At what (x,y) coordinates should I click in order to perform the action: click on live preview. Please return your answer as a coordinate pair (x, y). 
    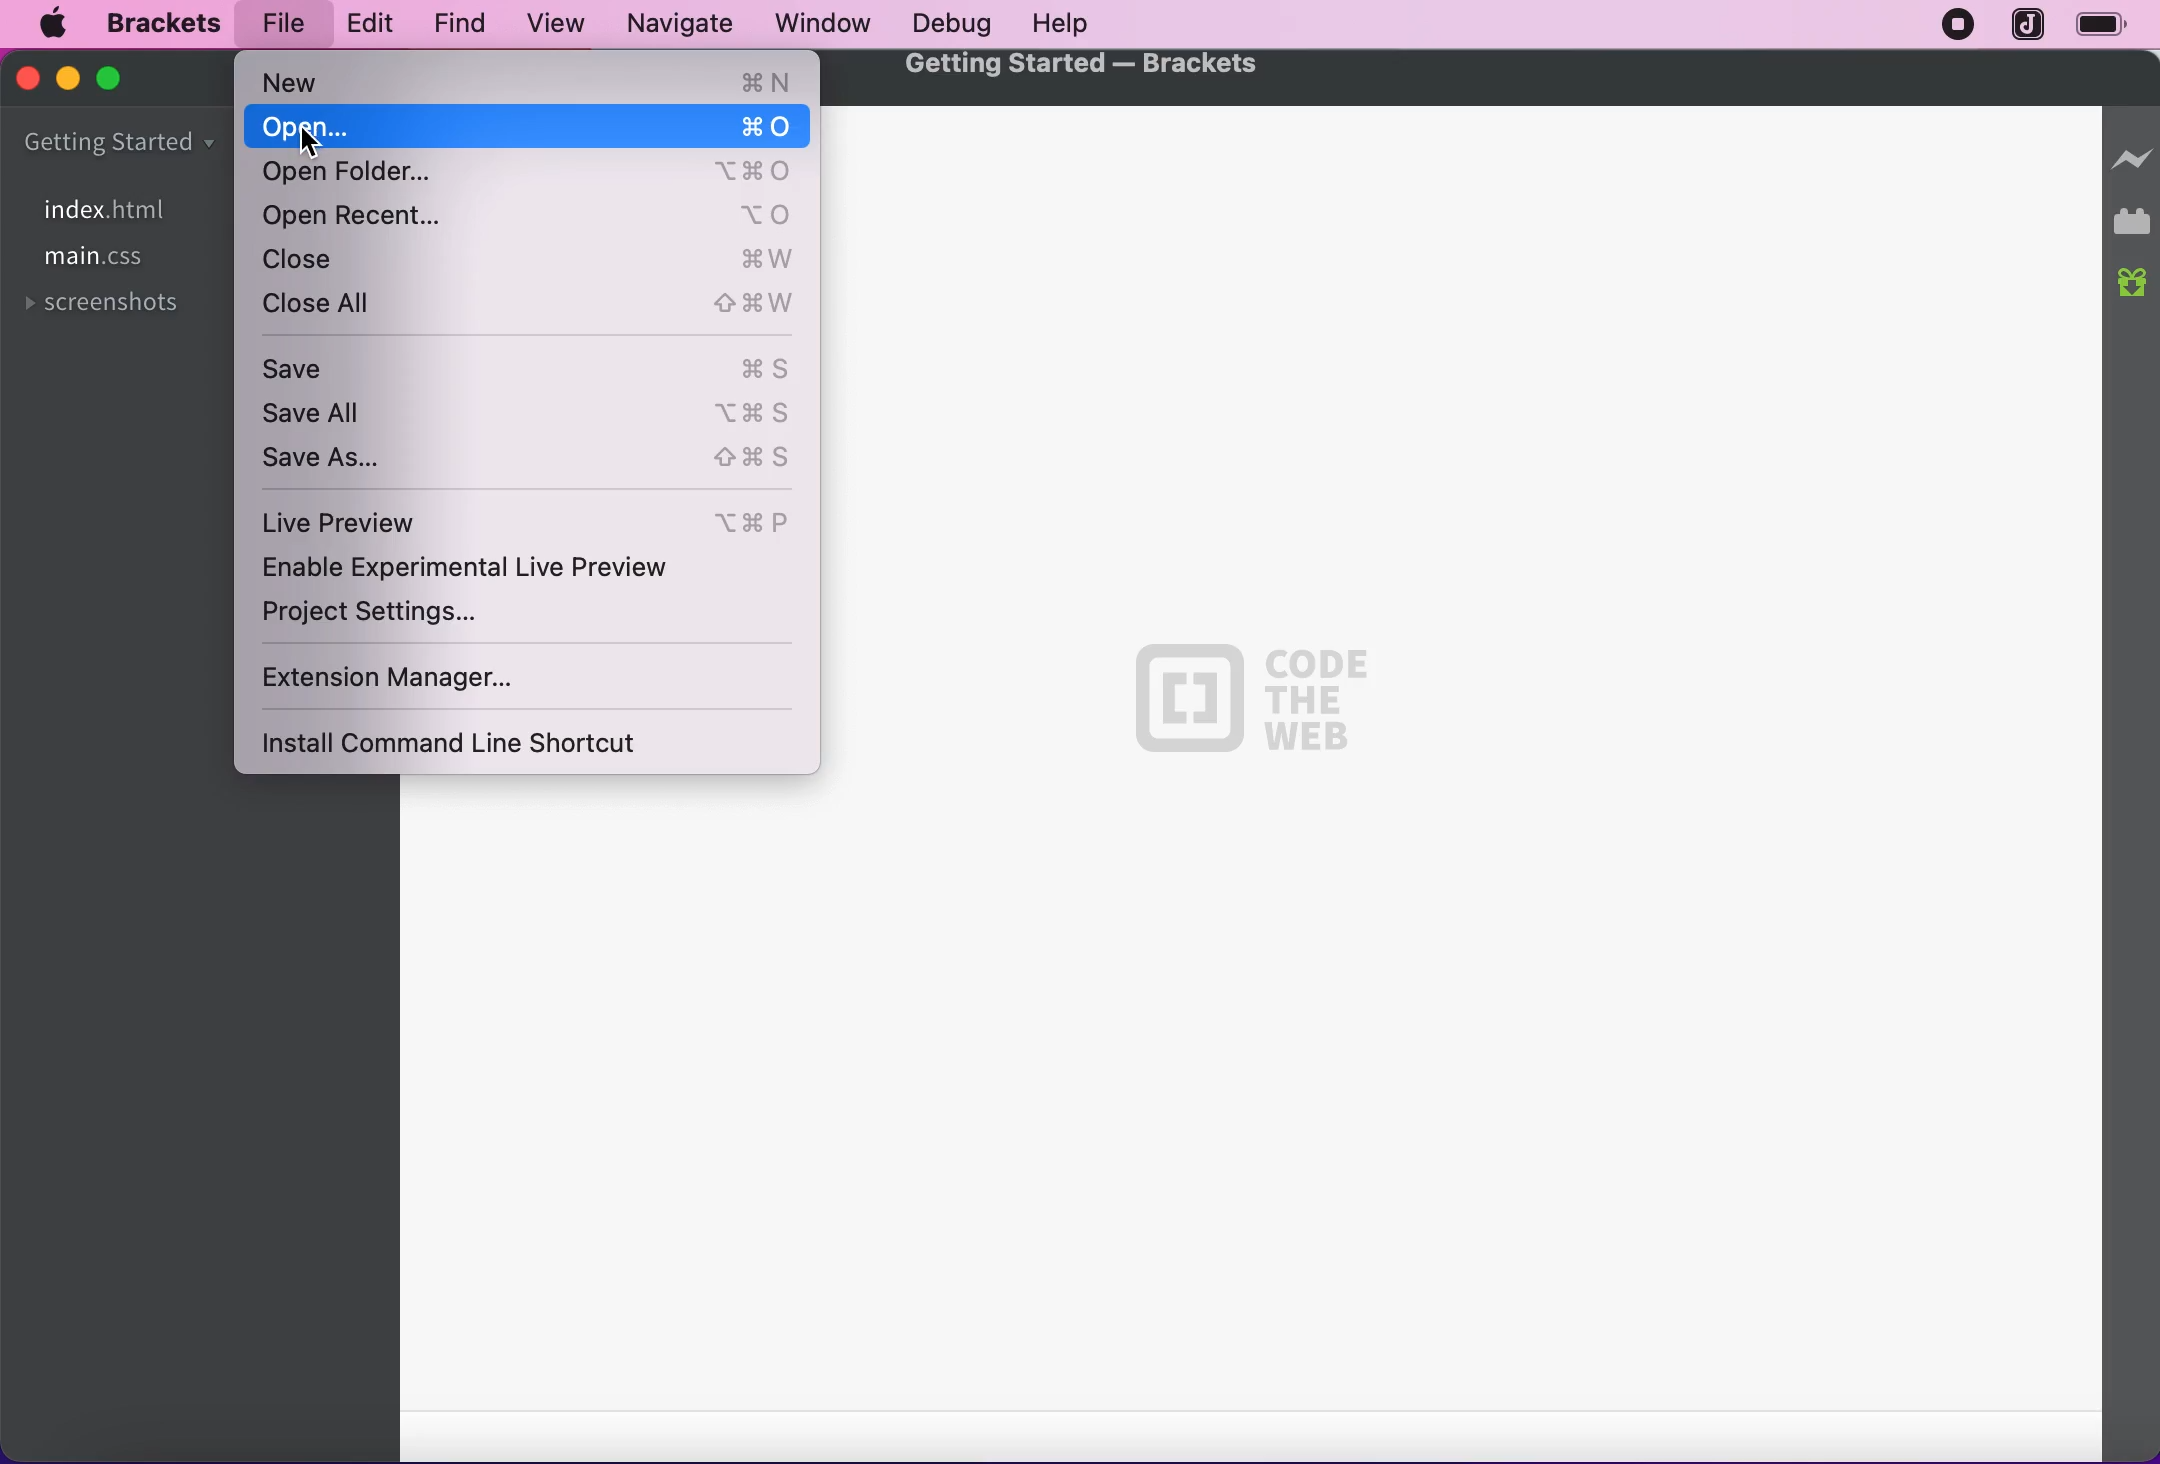
    Looking at the image, I should click on (531, 520).